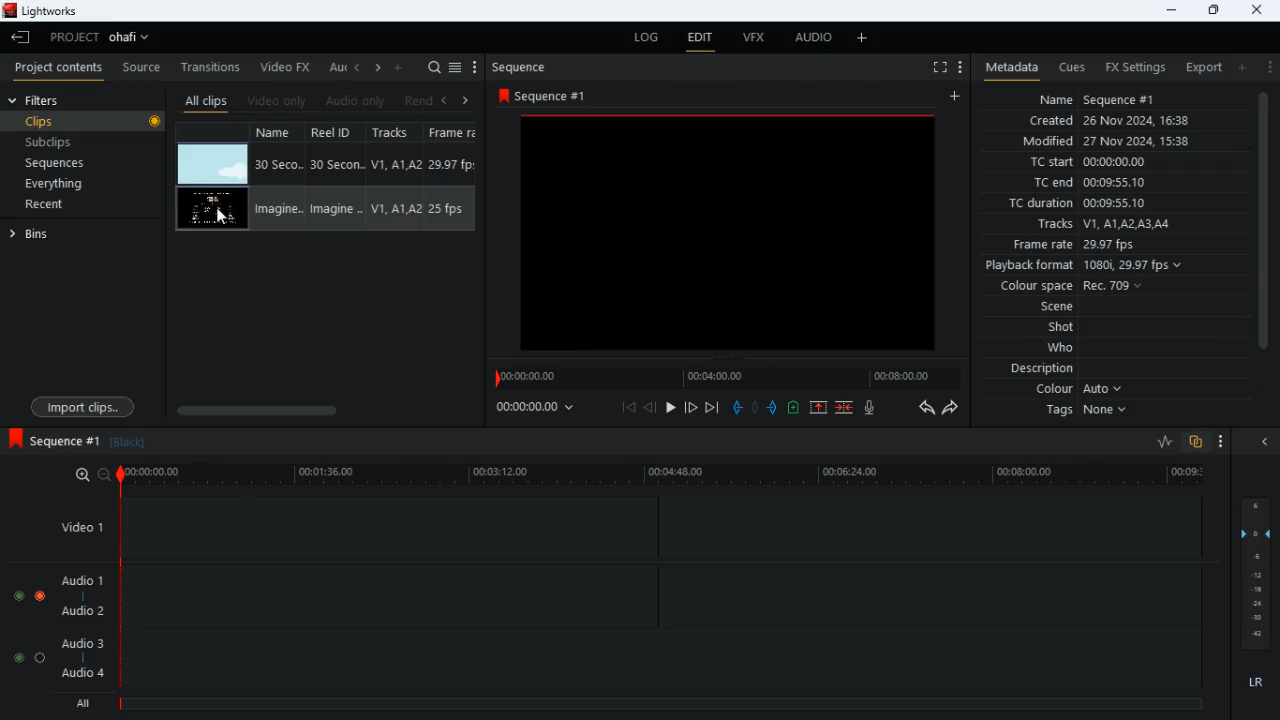 The width and height of the screenshot is (1280, 720). Describe the element at coordinates (207, 99) in the screenshot. I see `all clips` at that location.